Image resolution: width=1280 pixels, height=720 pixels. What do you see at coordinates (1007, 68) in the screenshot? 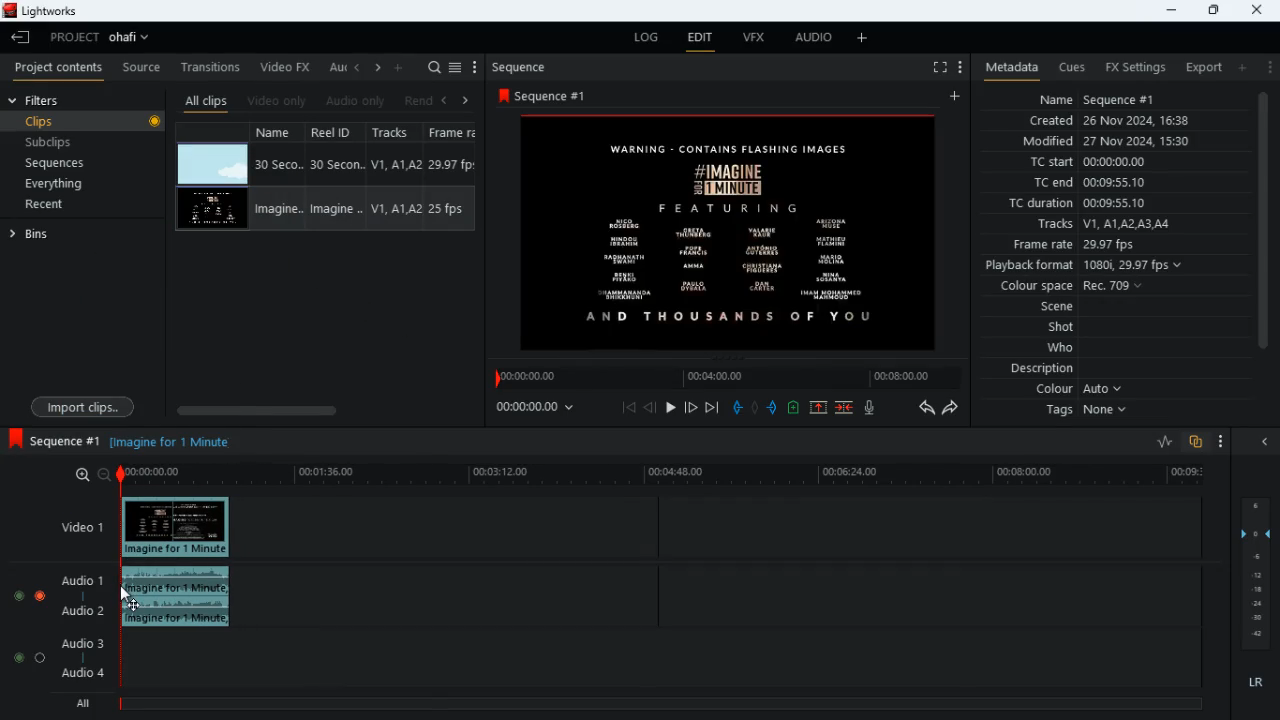
I see `metadata` at bounding box center [1007, 68].